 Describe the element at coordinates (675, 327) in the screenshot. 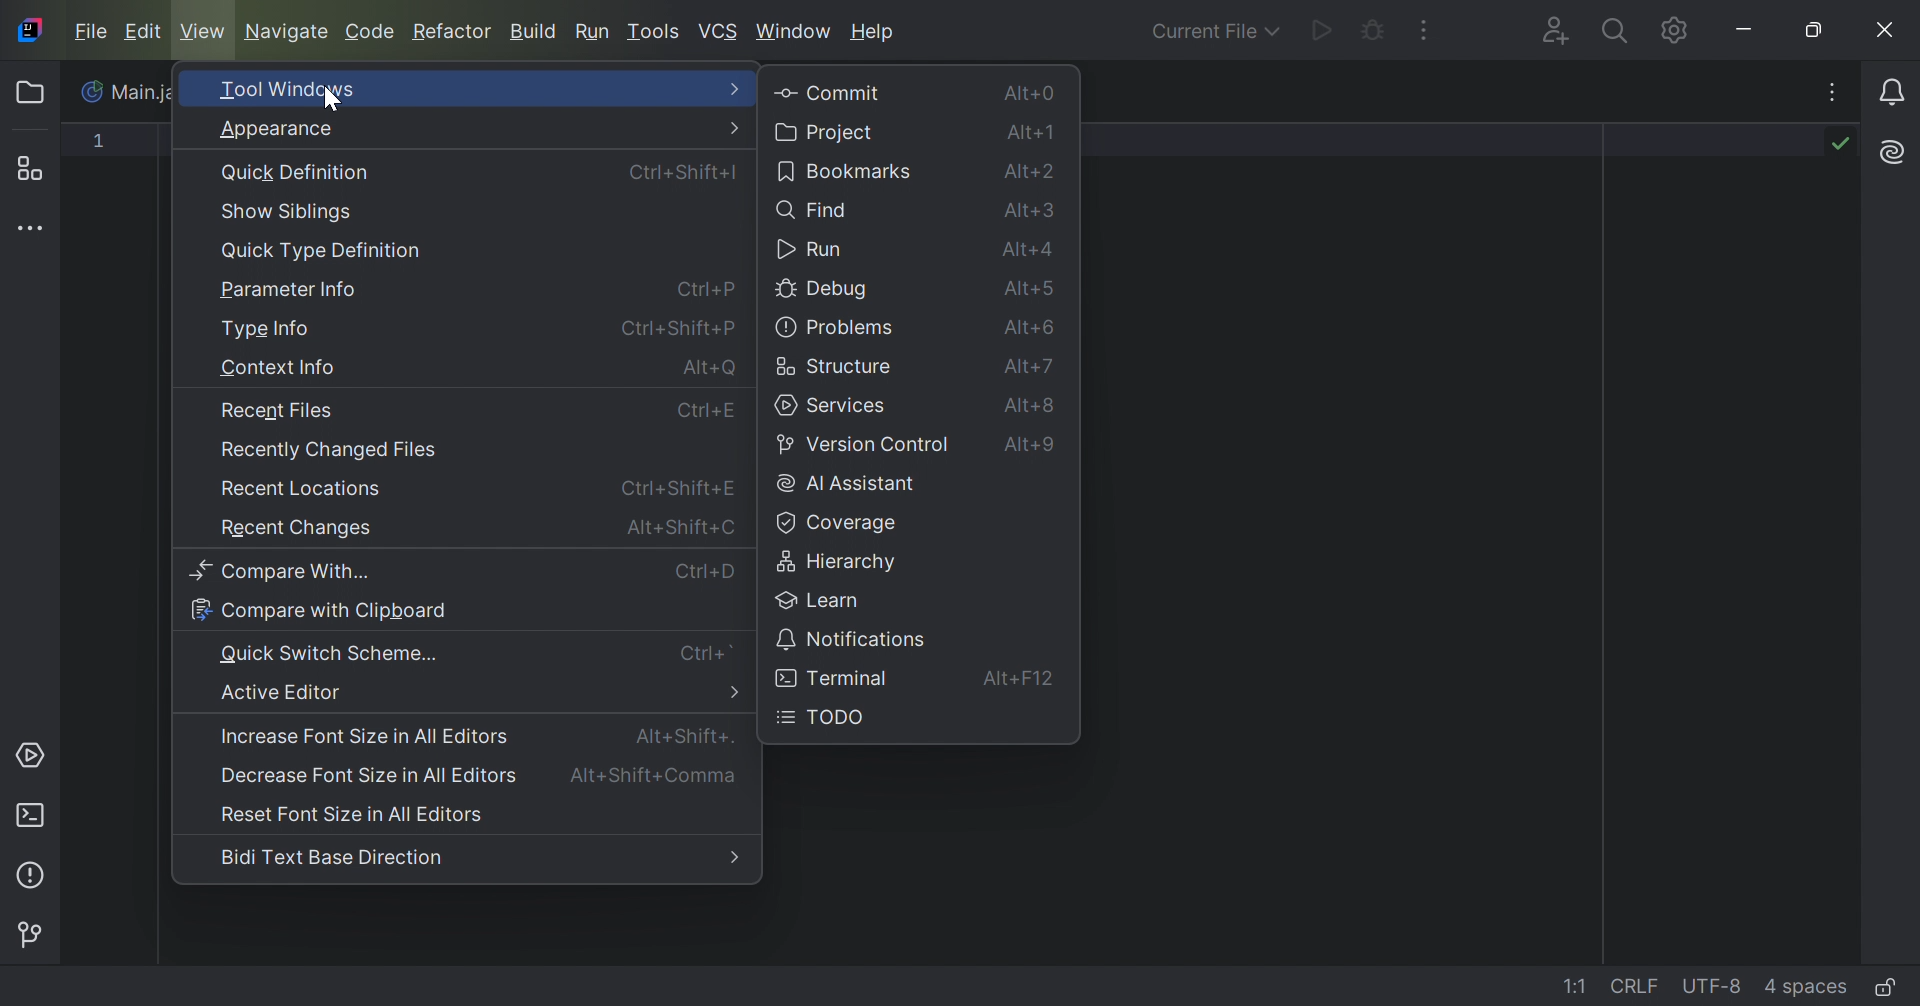

I see `Crl+Shift+P` at that location.